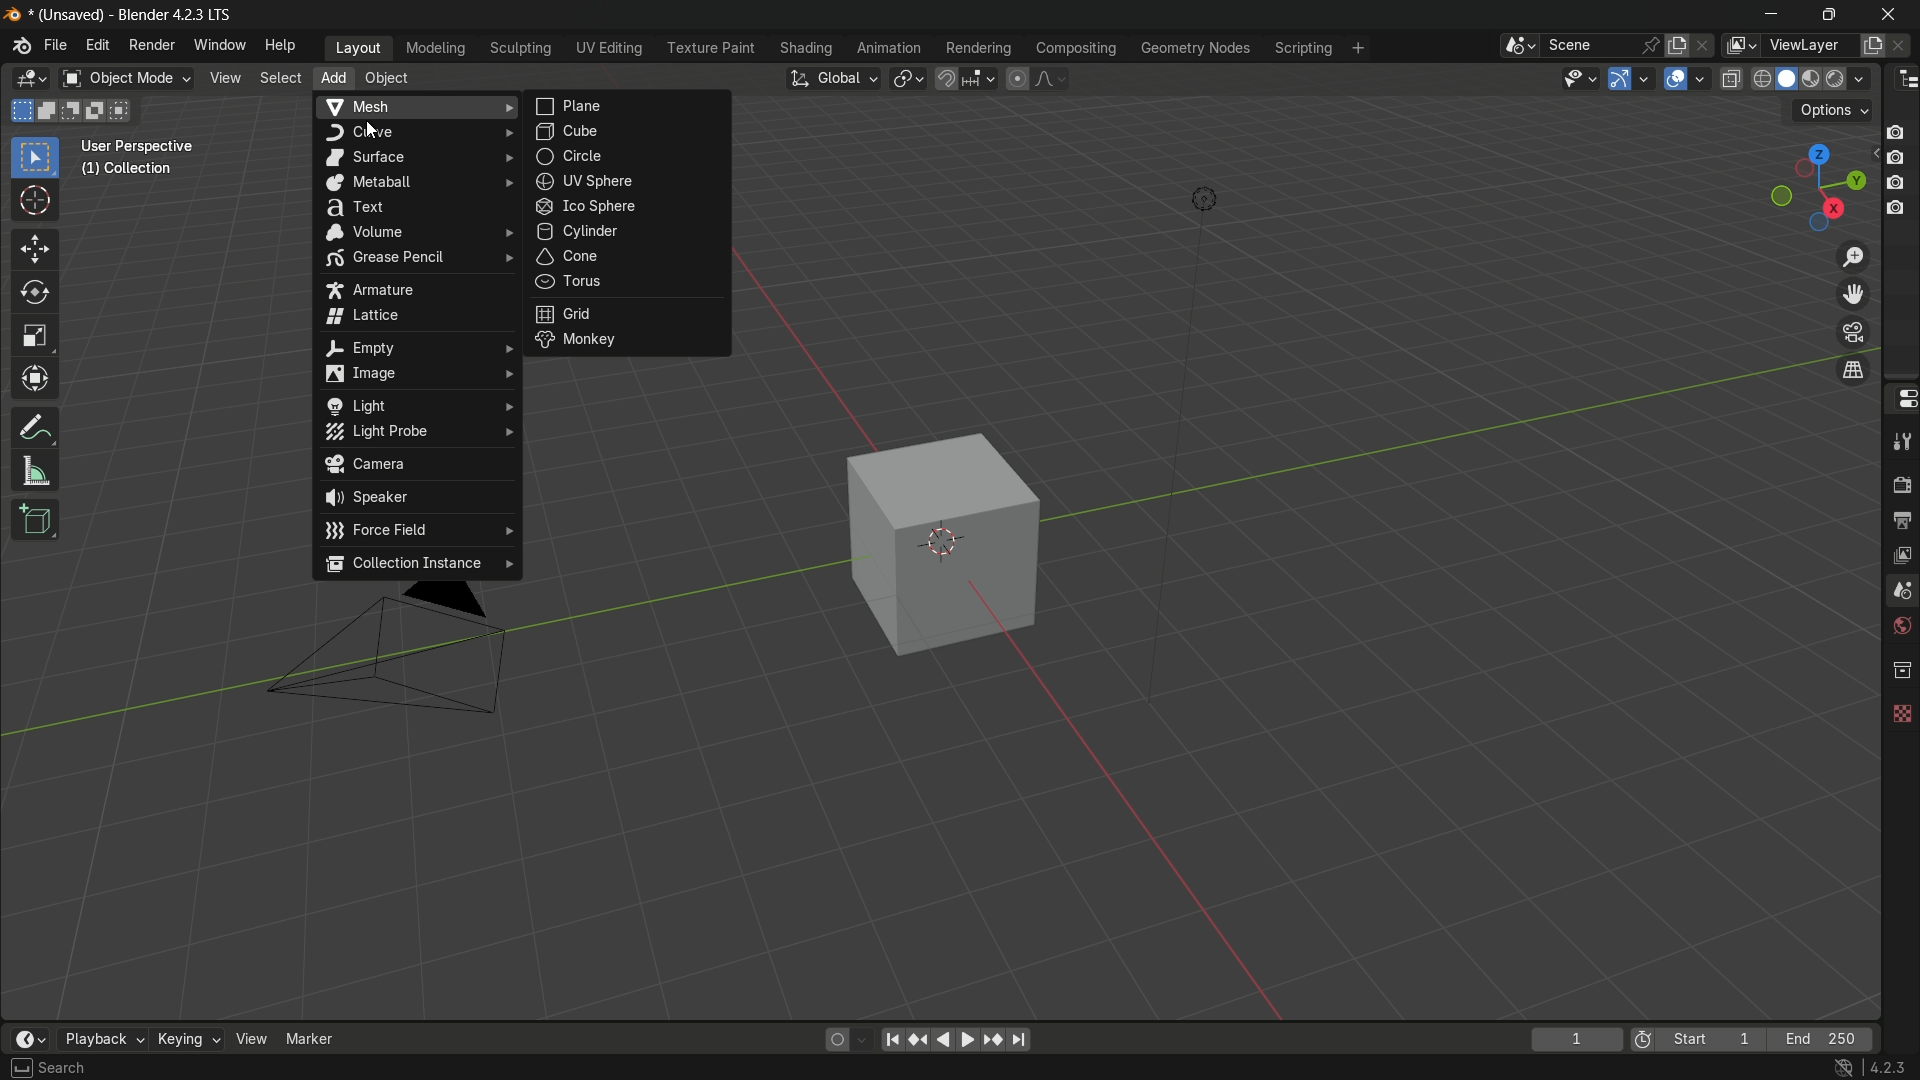  Describe the element at coordinates (910, 78) in the screenshot. I see `transformation pivot table` at that location.